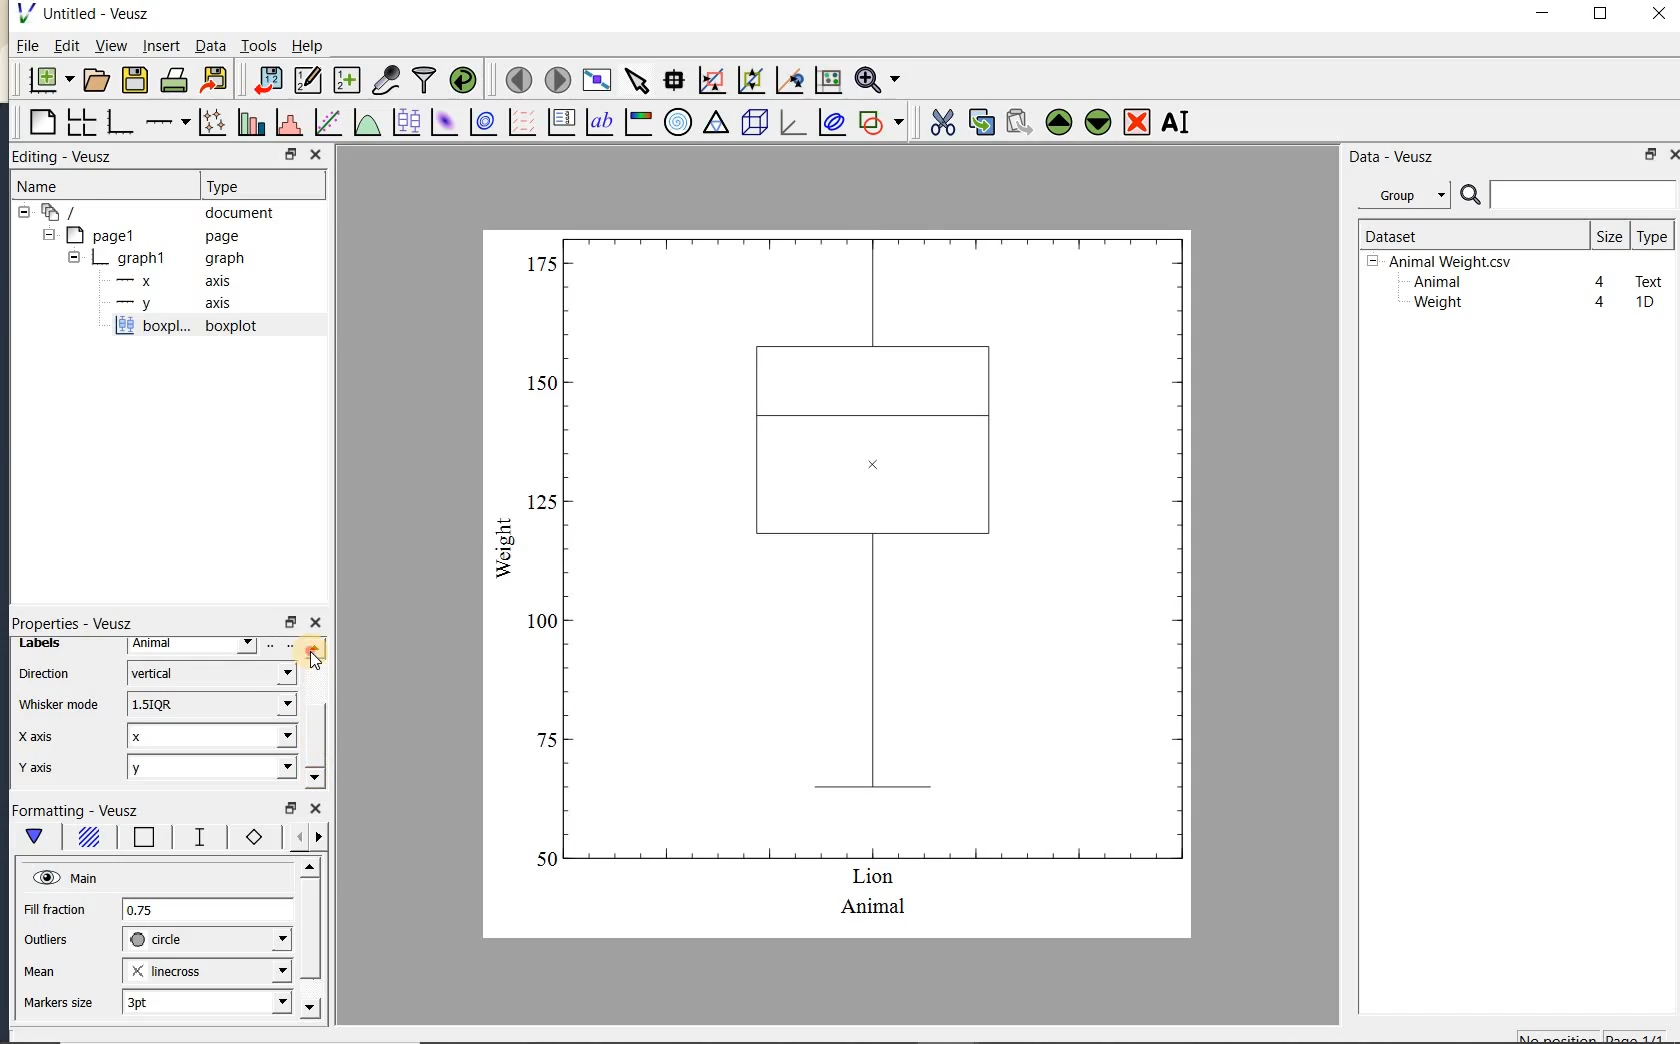  Describe the element at coordinates (877, 80) in the screenshot. I see `zoom function menus` at that location.